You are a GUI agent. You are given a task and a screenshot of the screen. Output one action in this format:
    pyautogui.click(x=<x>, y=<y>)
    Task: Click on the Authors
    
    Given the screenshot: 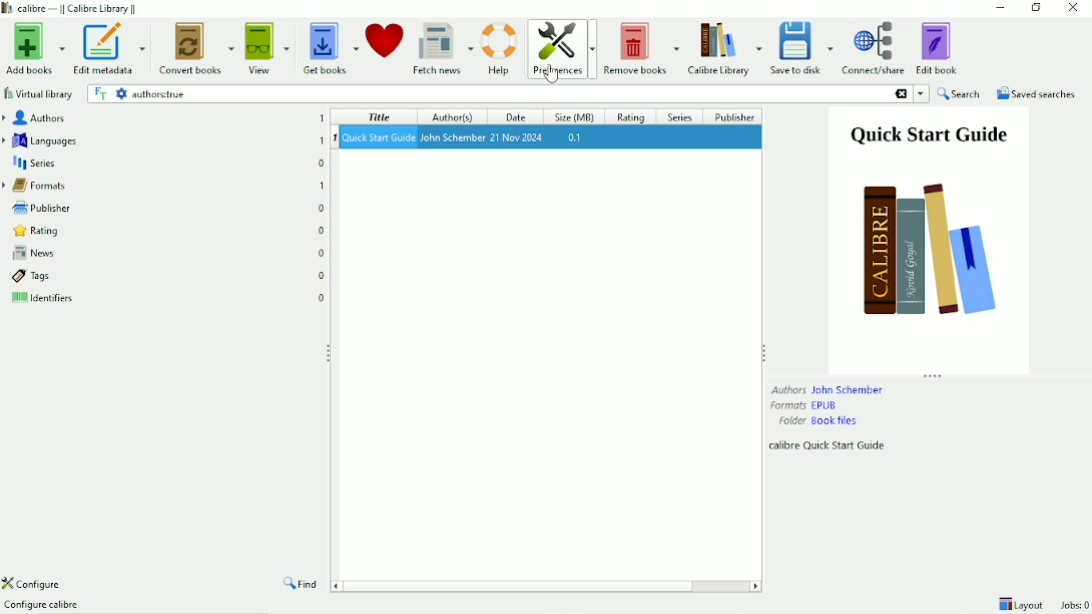 What is the action you would take?
    pyautogui.click(x=786, y=390)
    